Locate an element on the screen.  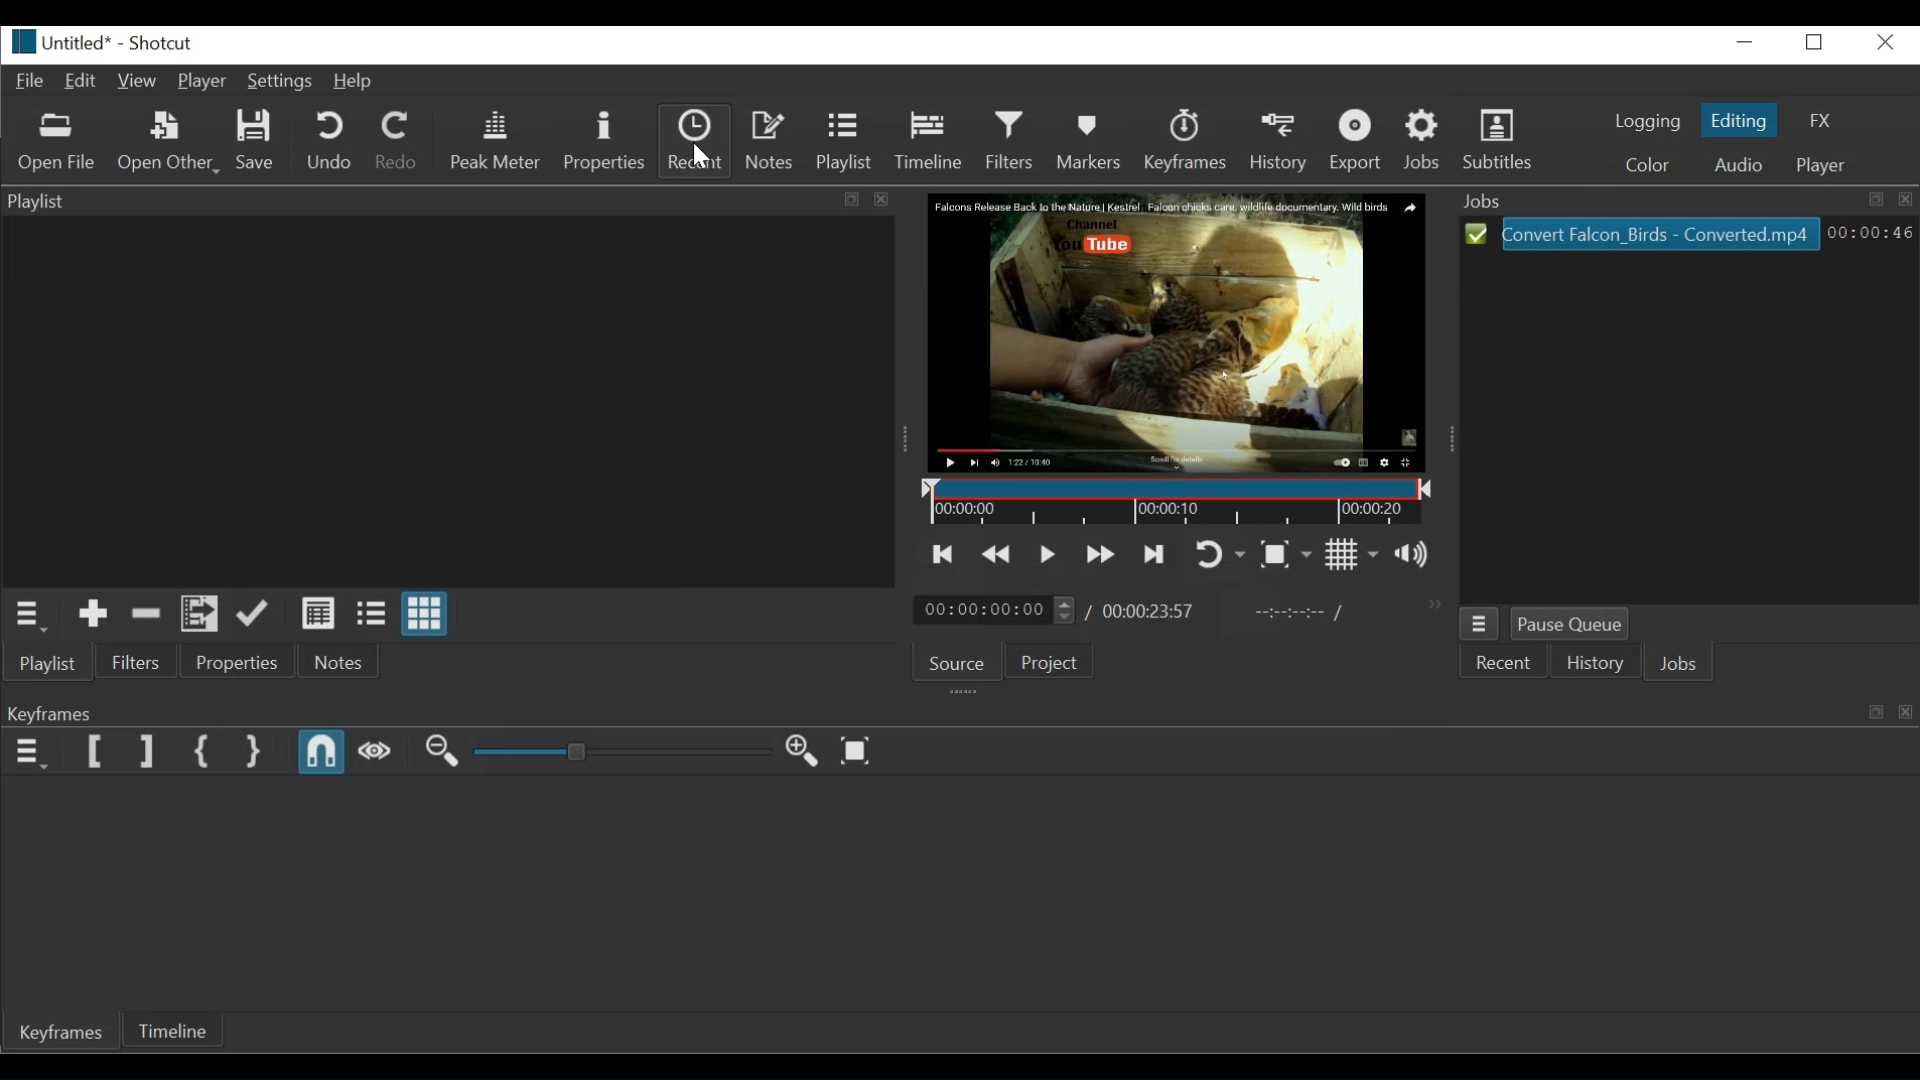
Markers is located at coordinates (1093, 141).